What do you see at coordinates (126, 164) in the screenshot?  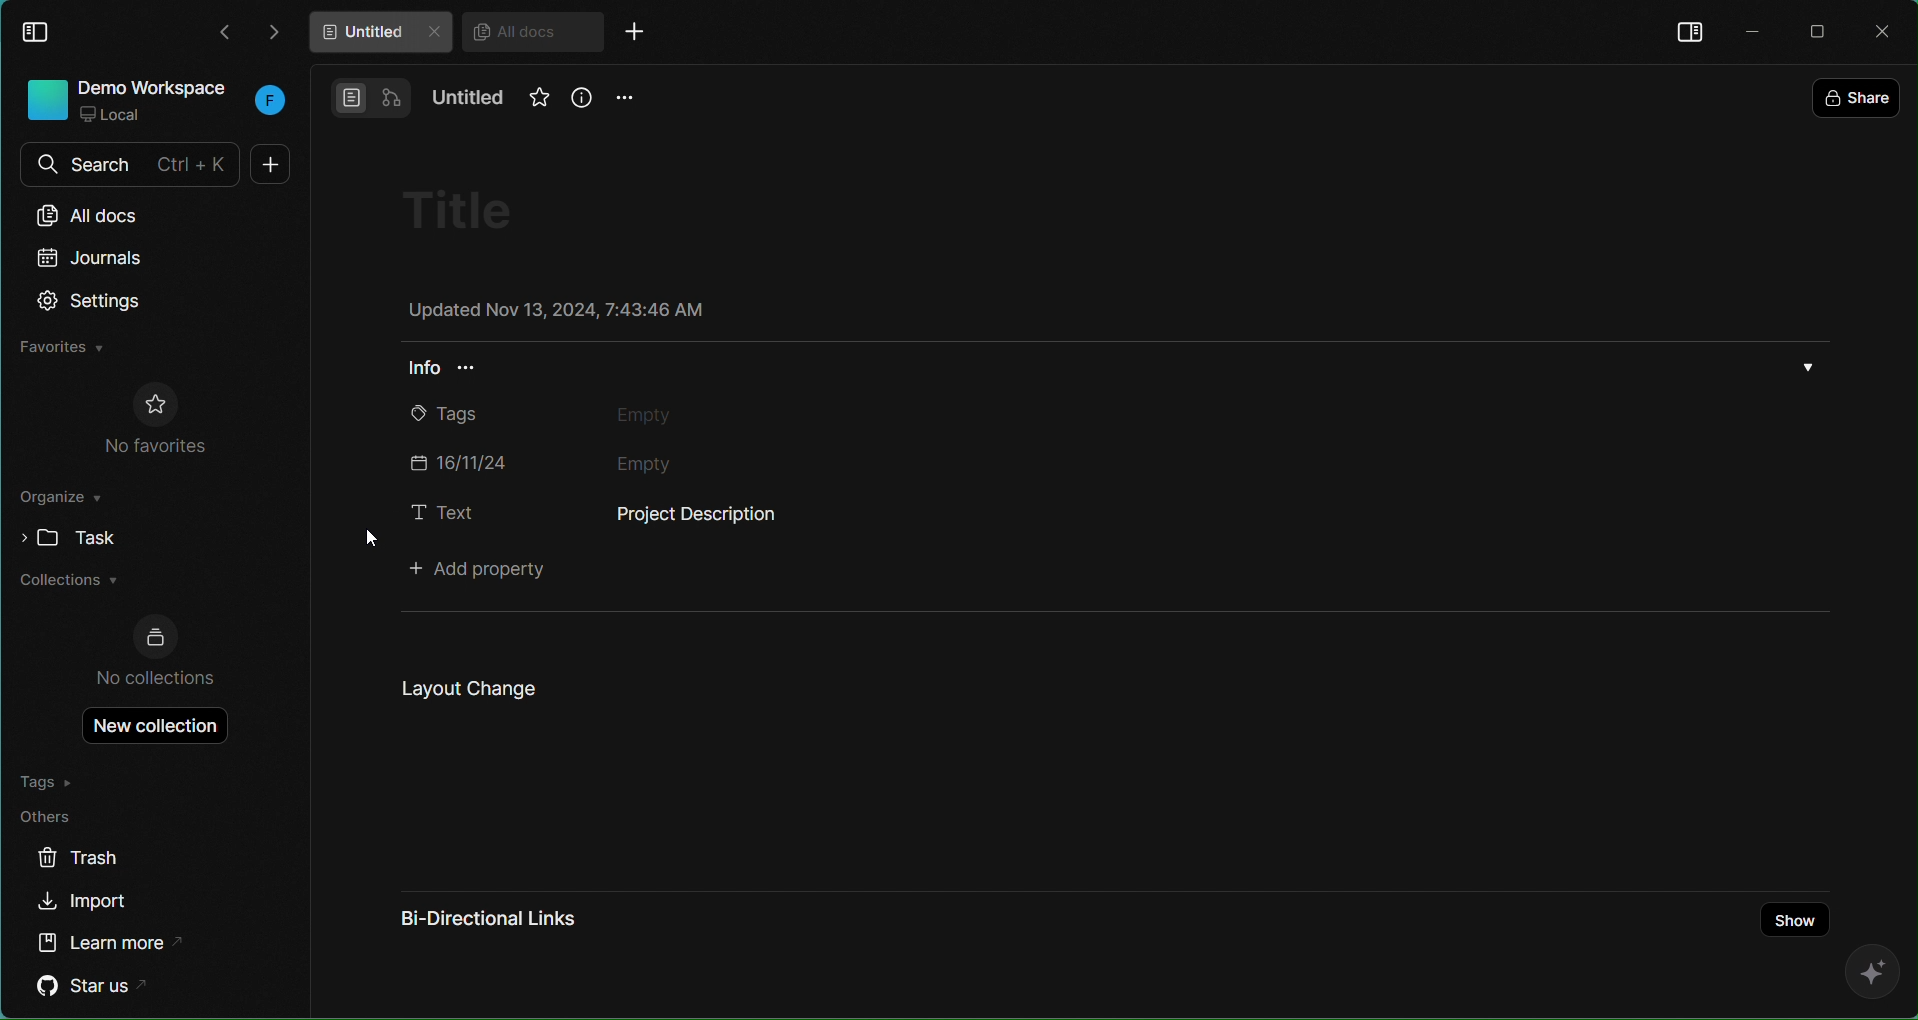 I see `search ` at bounding box center [126, 164].